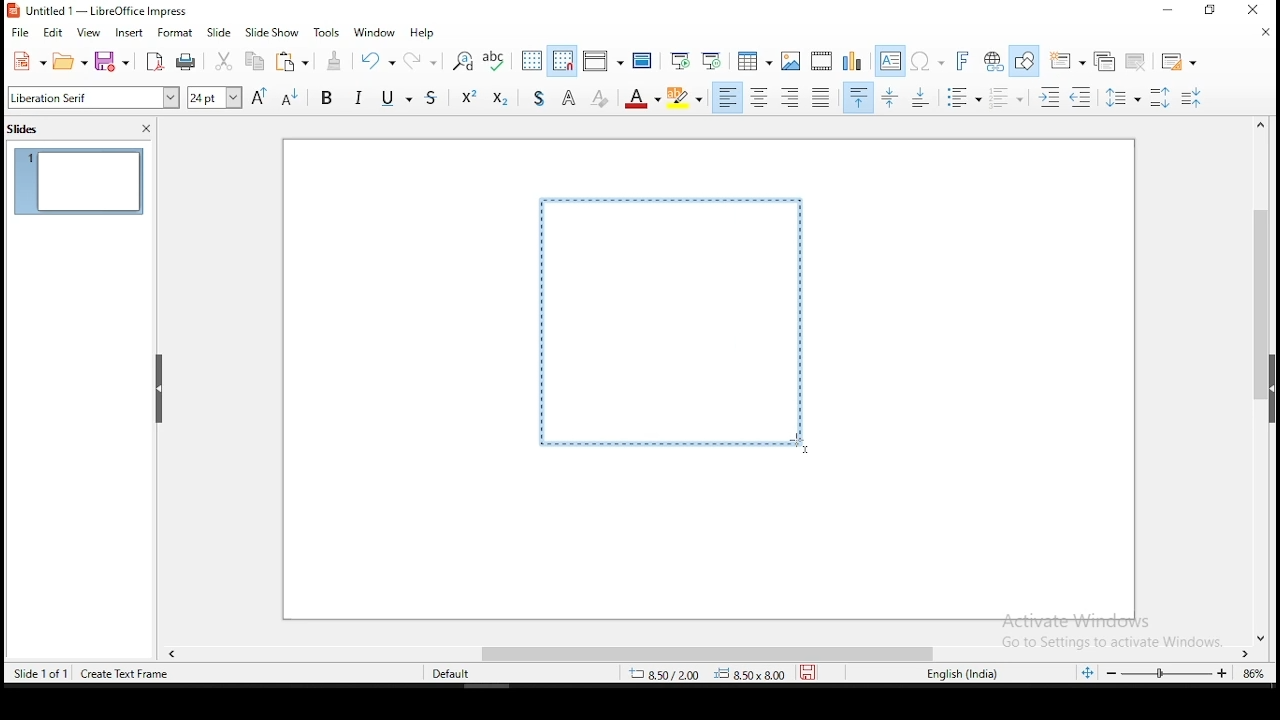  Describe the element at coordinates (715, 655) in the screenshot. I see `scroll bar` at that location.